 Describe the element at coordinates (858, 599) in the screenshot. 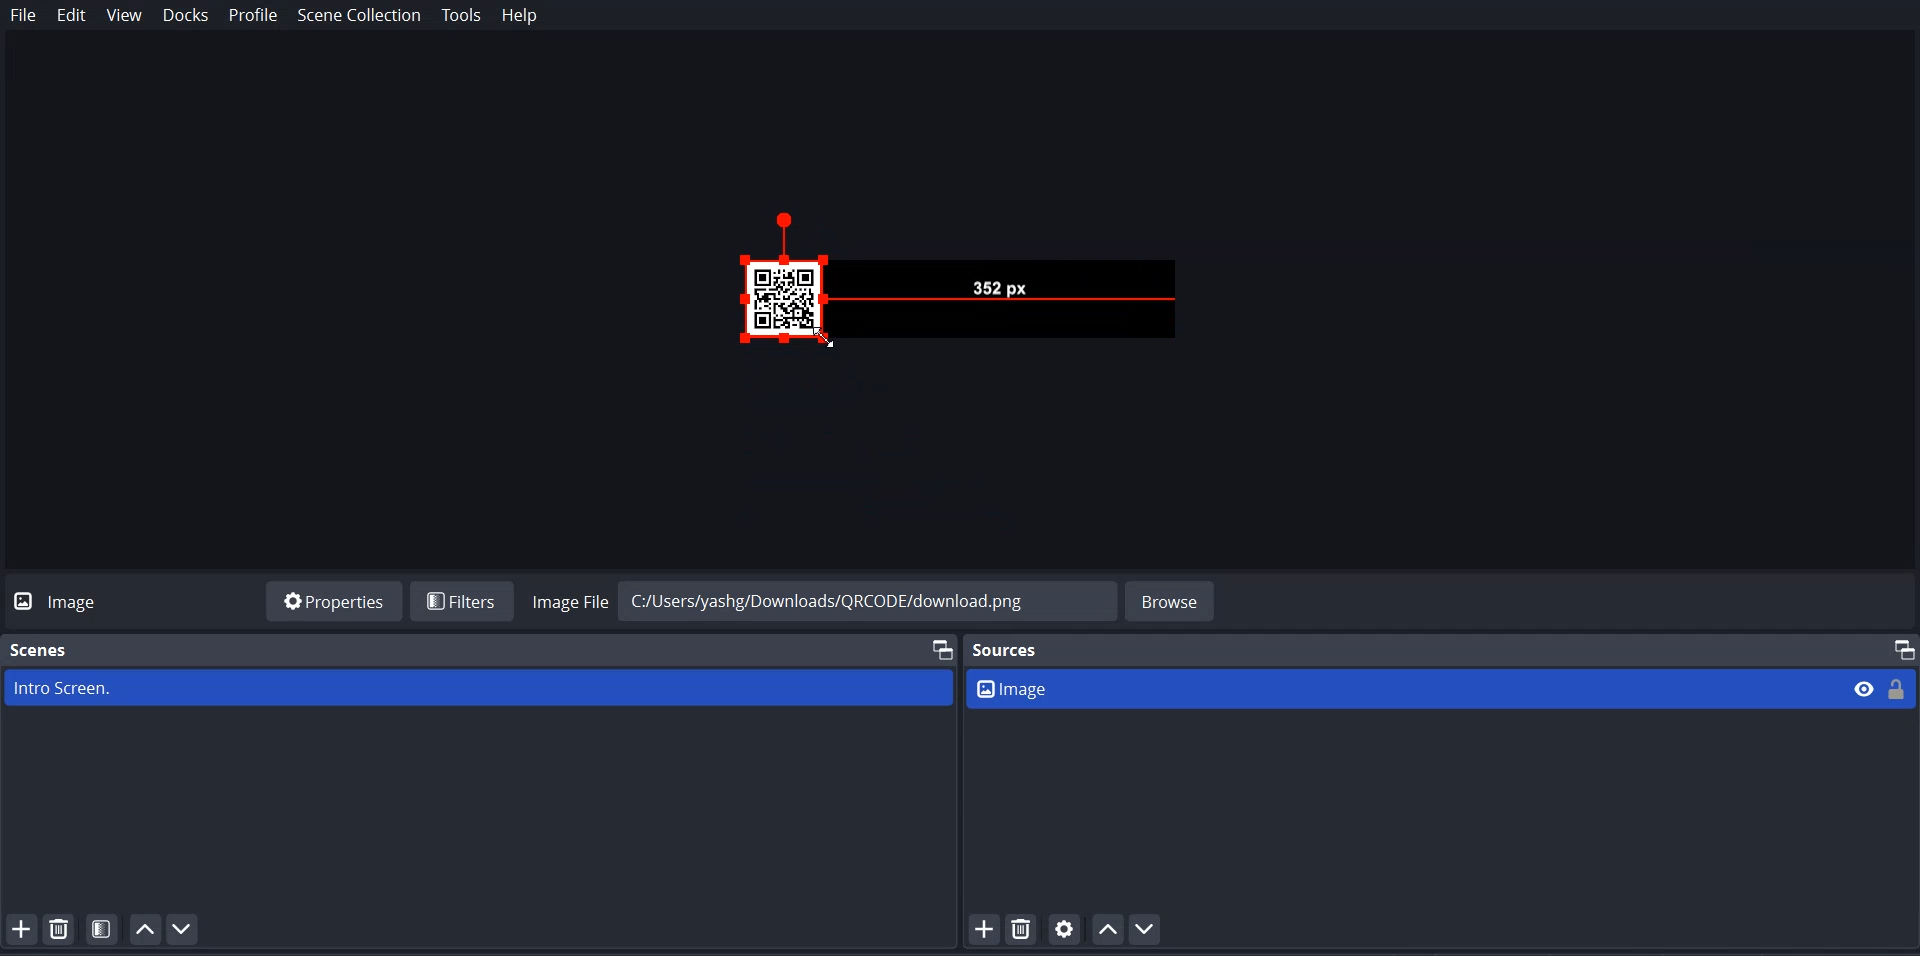

I see `C:/Users/yashg/Downloads/QRCODE/download.png` at that location.